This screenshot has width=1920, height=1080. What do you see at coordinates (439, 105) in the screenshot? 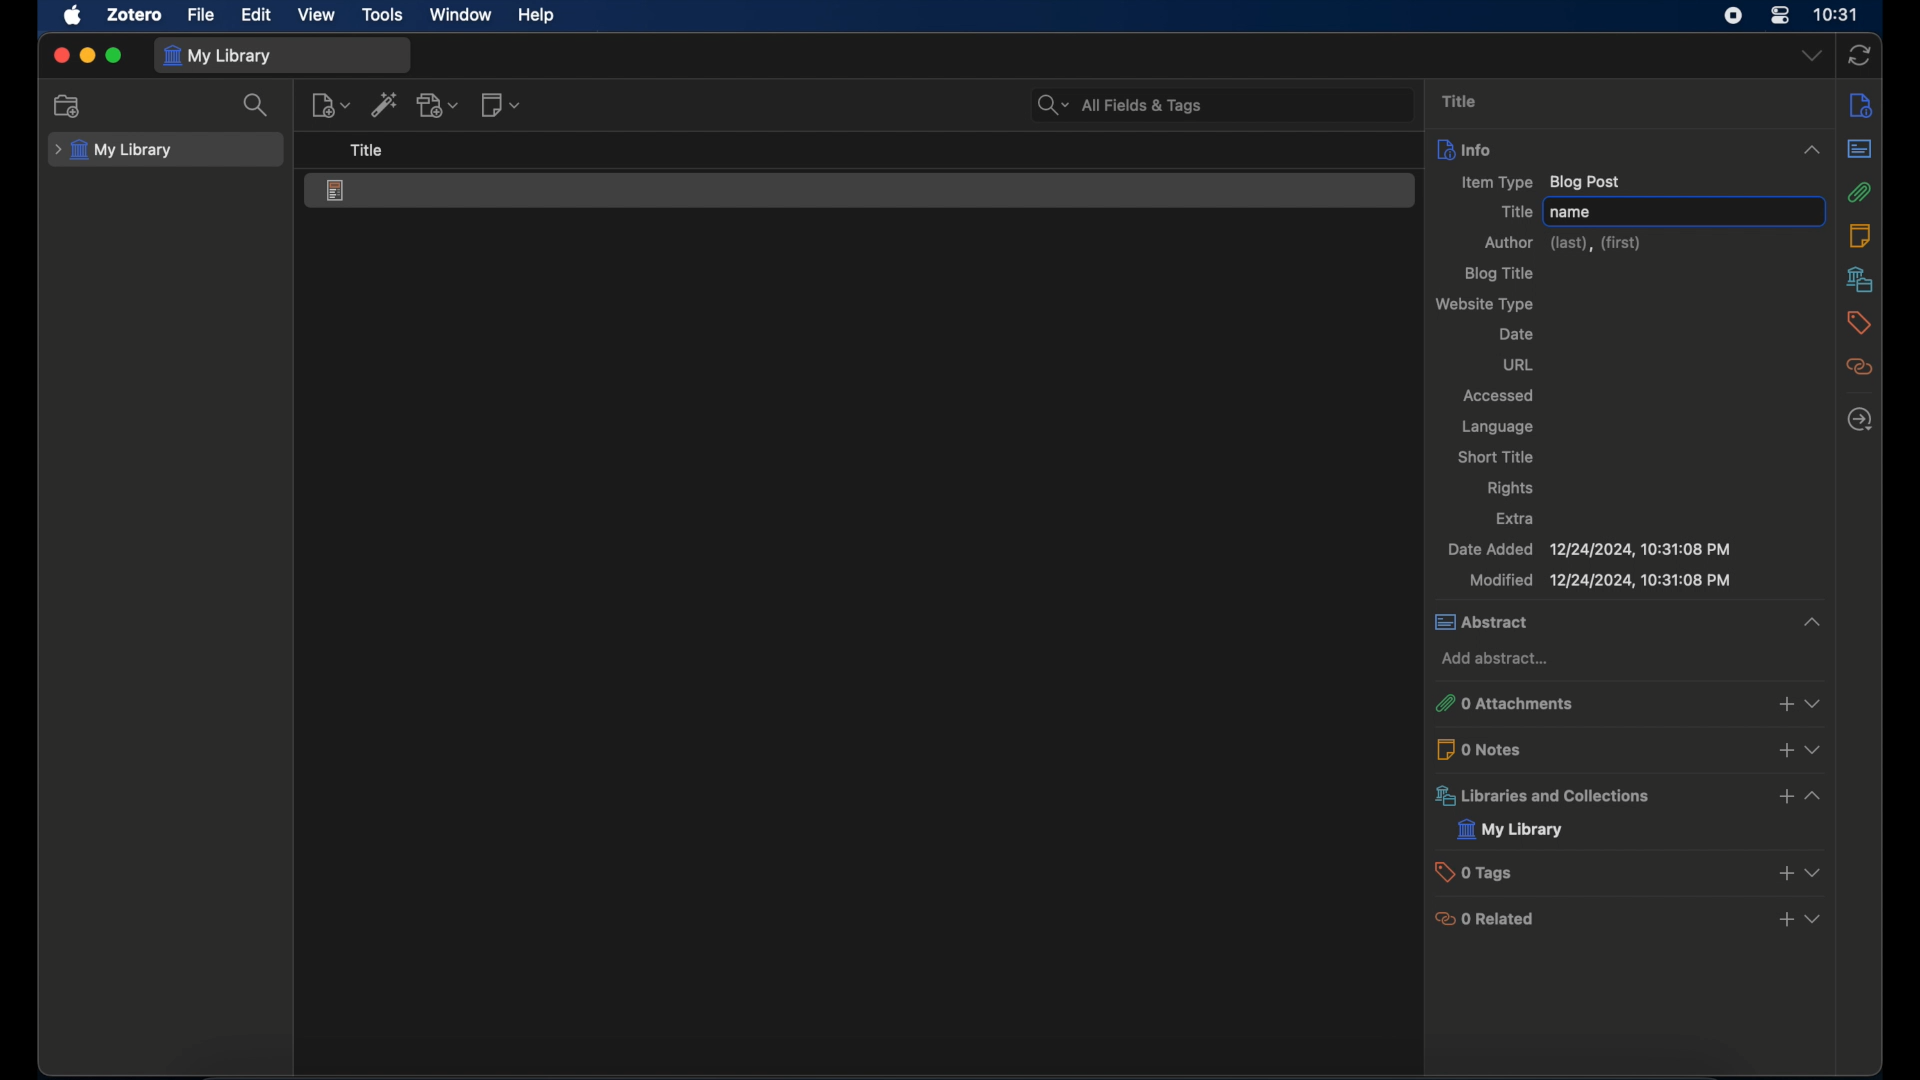
I see `add attachments` at bounding box center [439, 105].